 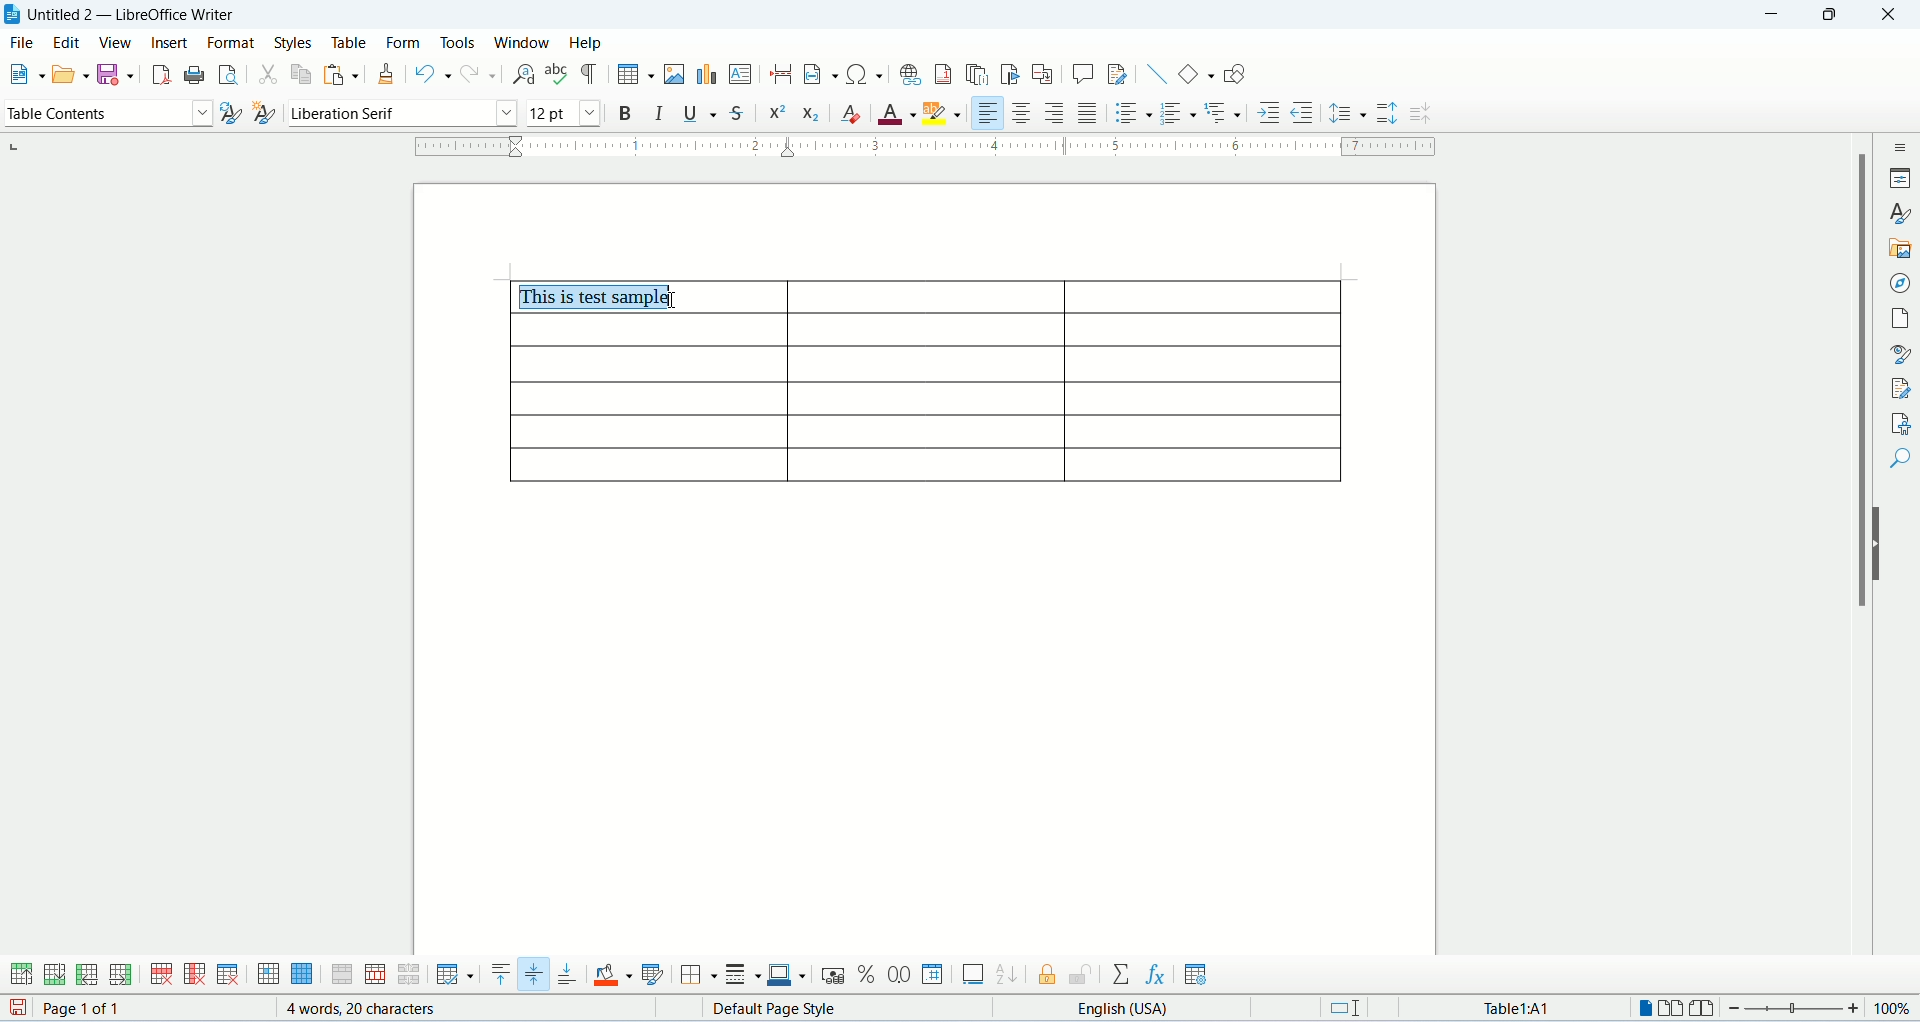 I want to click on font color, so click(x=895, y=111).